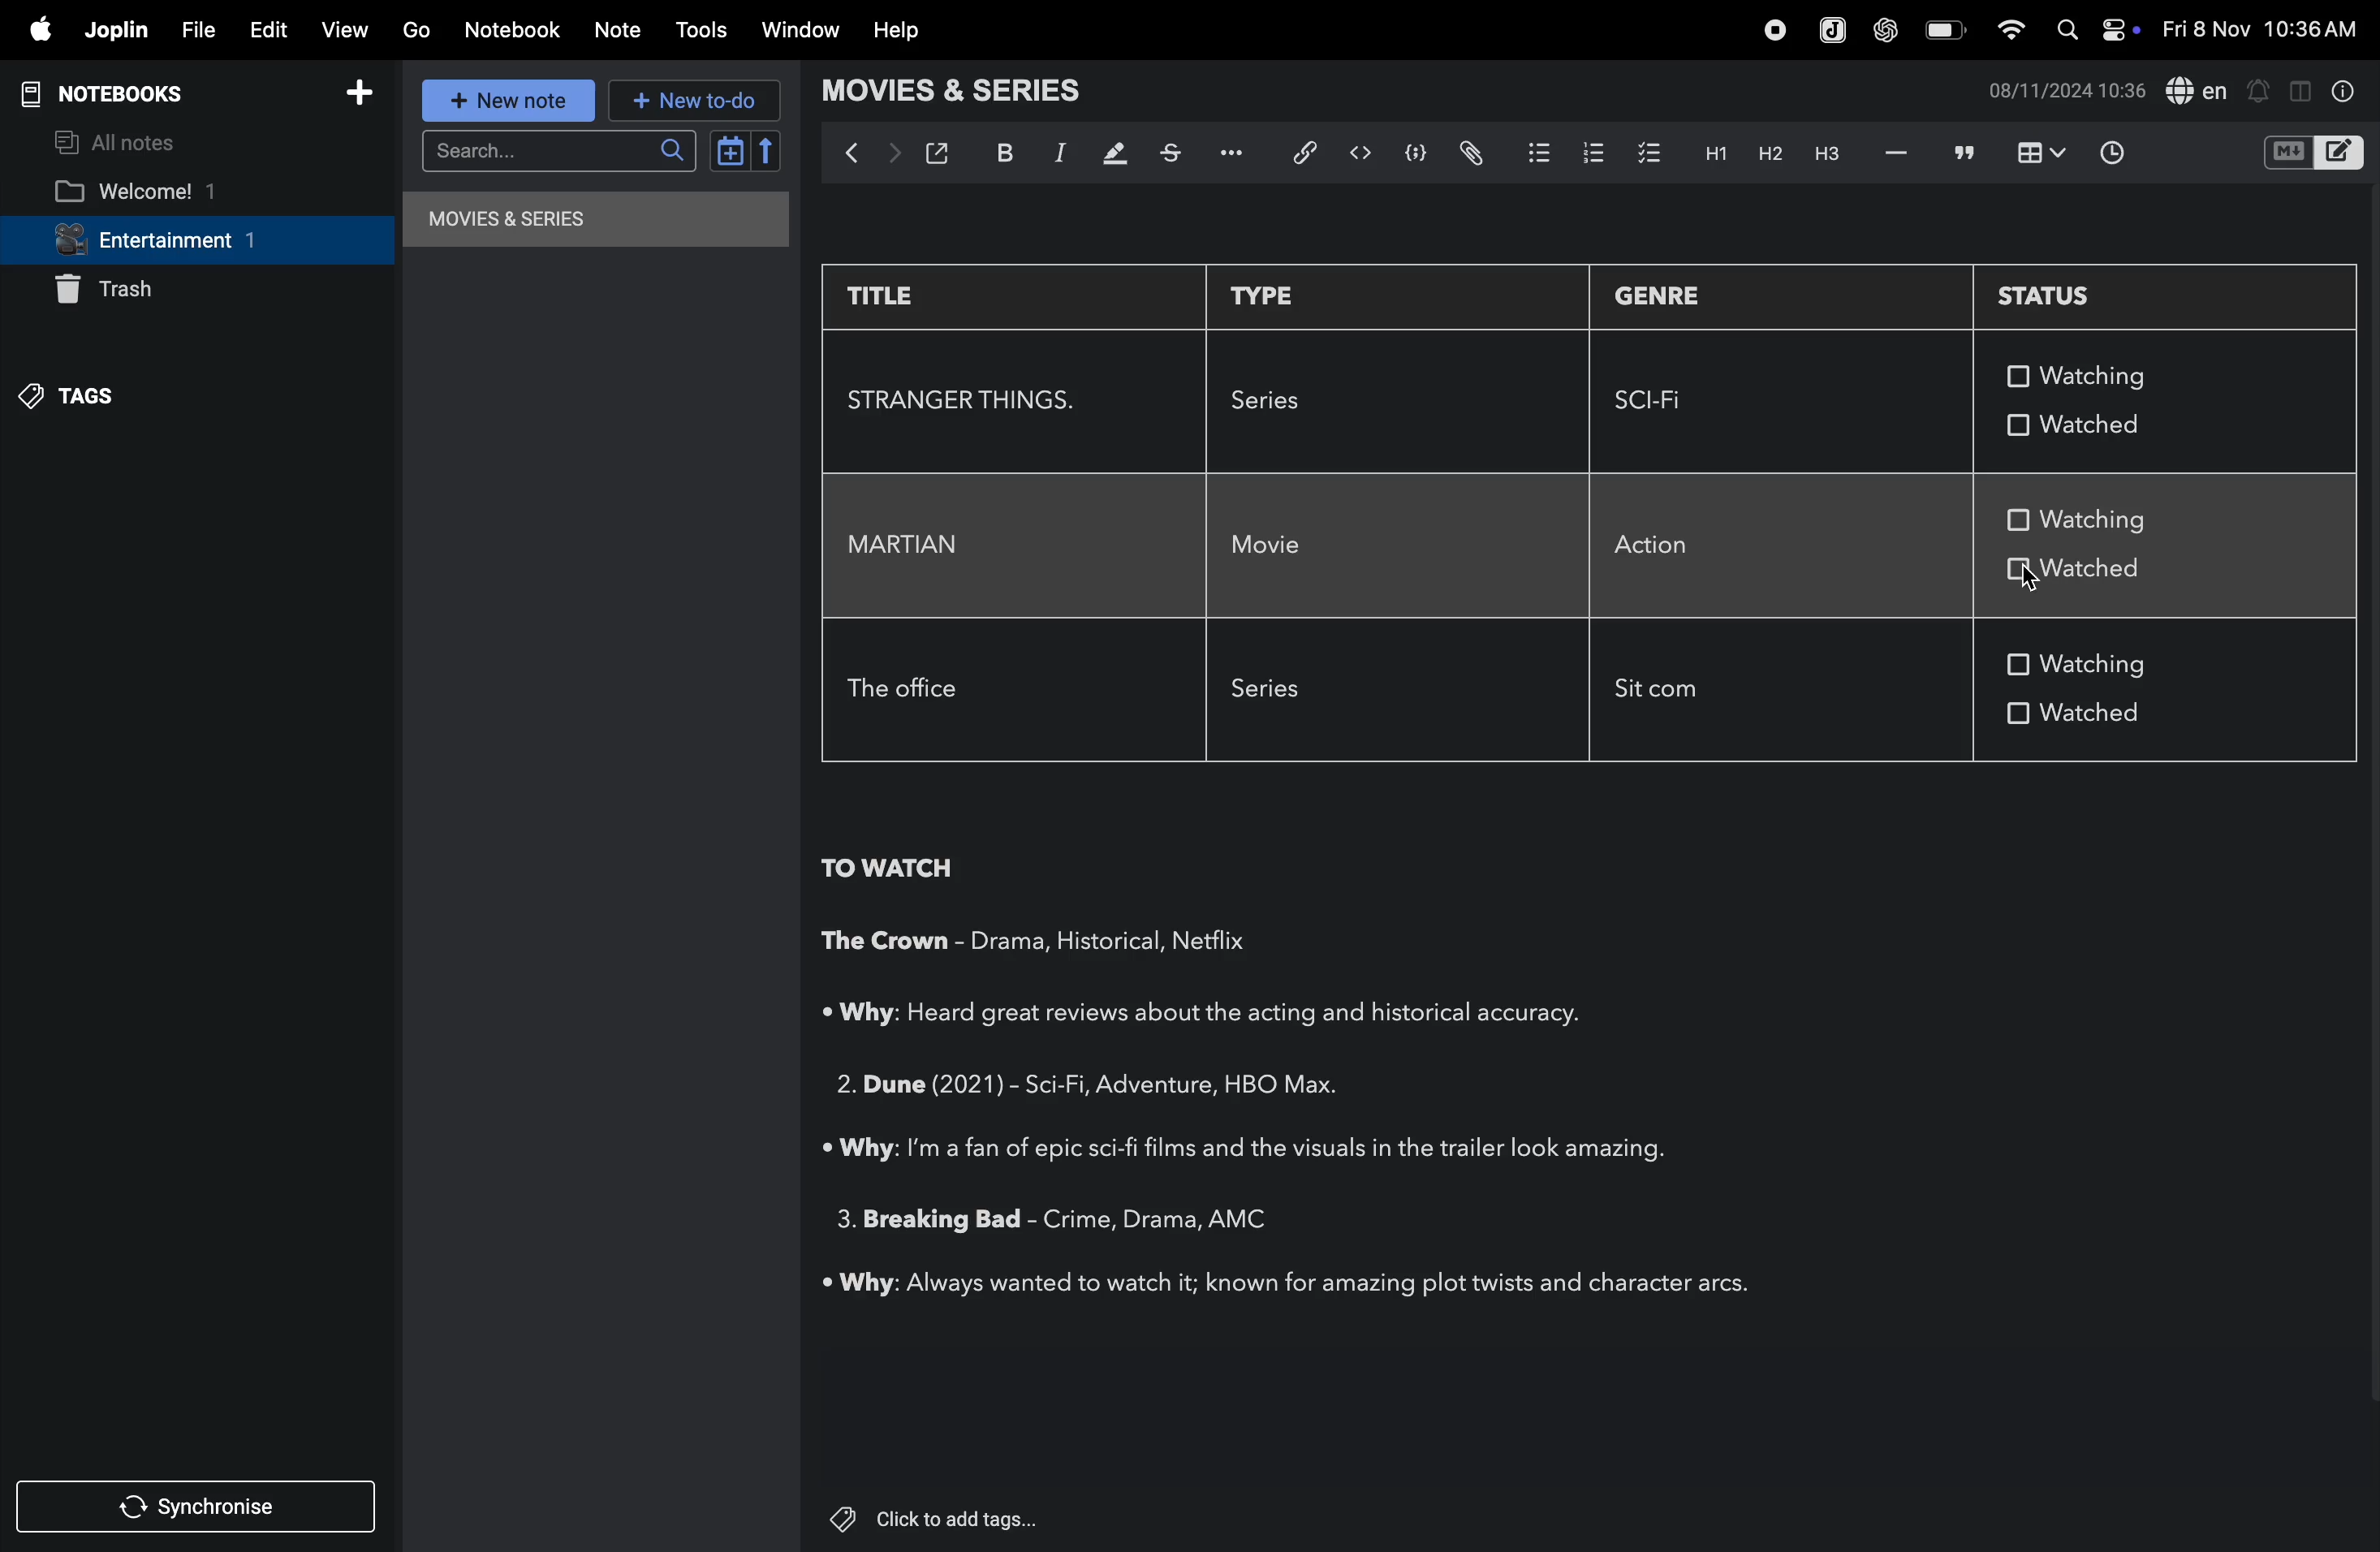 Image resolution: width=2380 pixels, height=1552 pixels. Describe the element at coordinates (905, 296) in the screenshot. I see `title` at that location.